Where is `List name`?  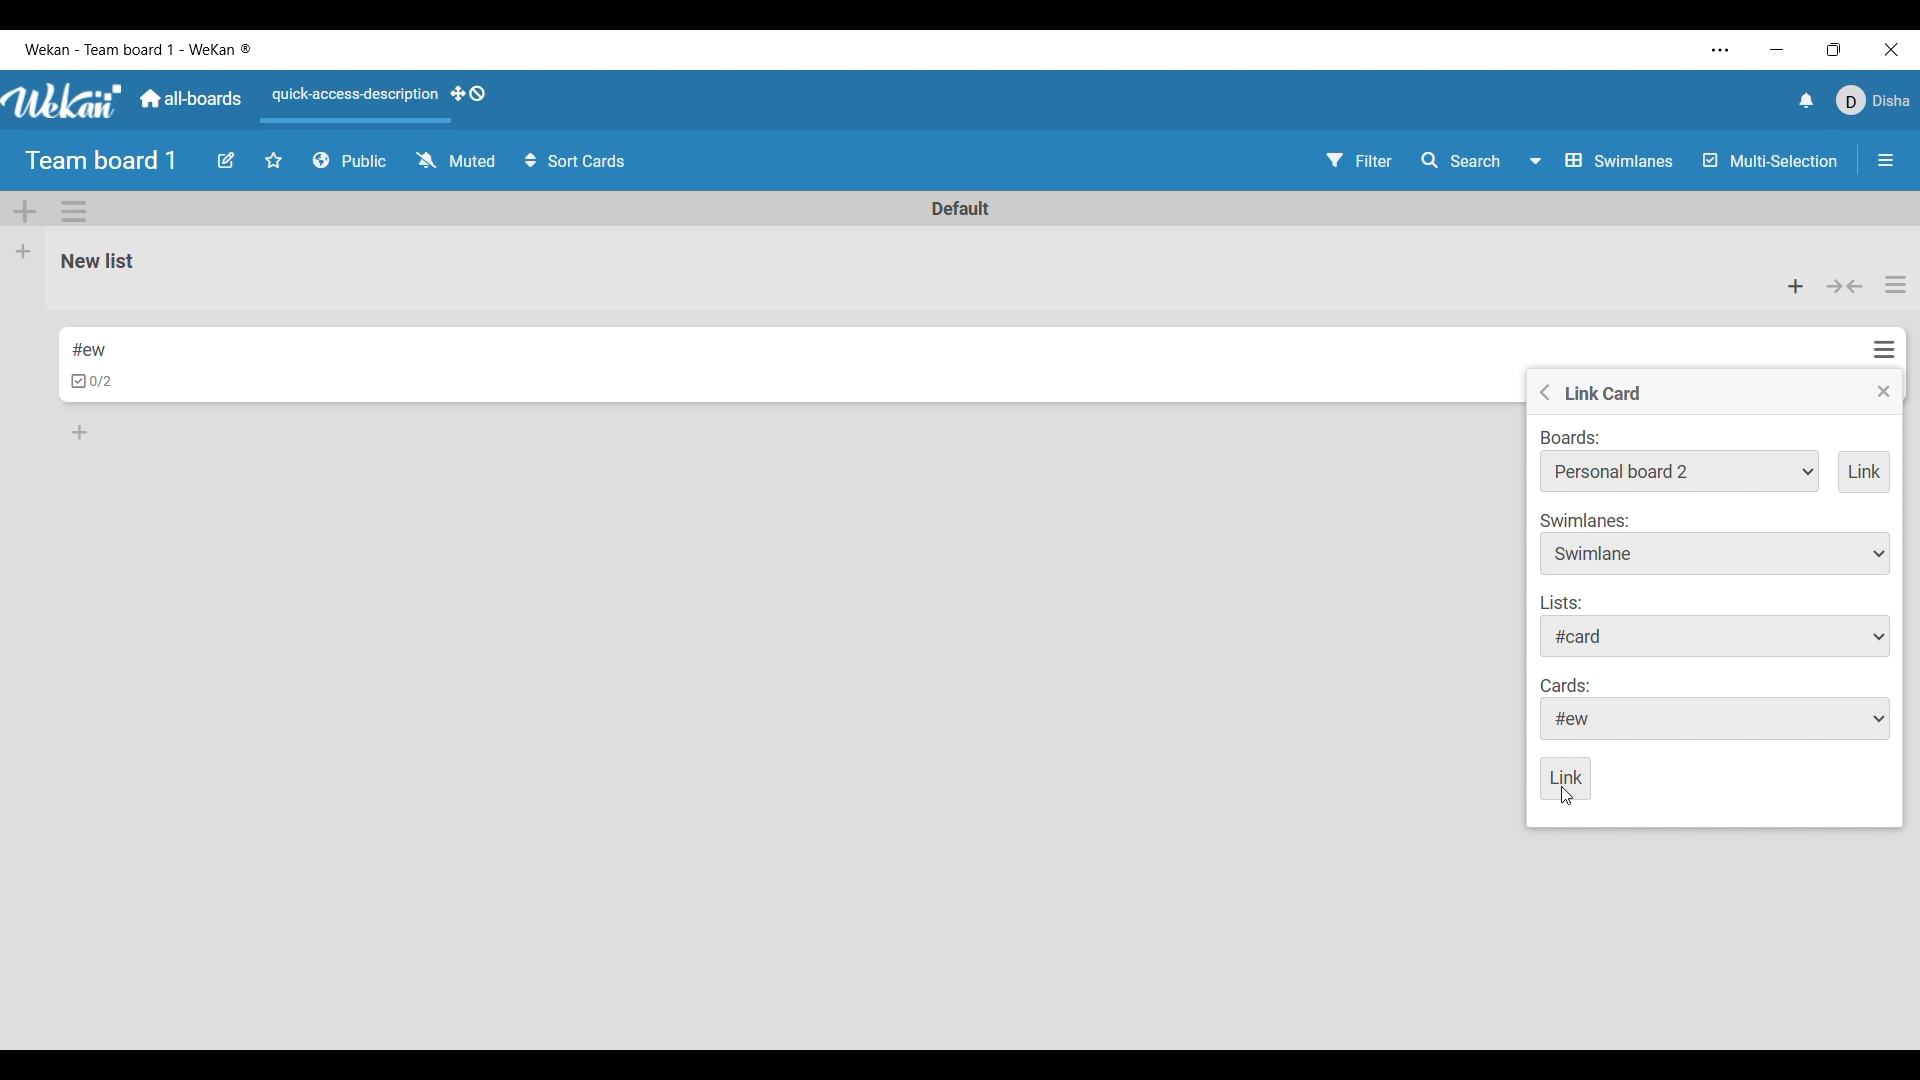 List name is located at coordinates (98, 262).